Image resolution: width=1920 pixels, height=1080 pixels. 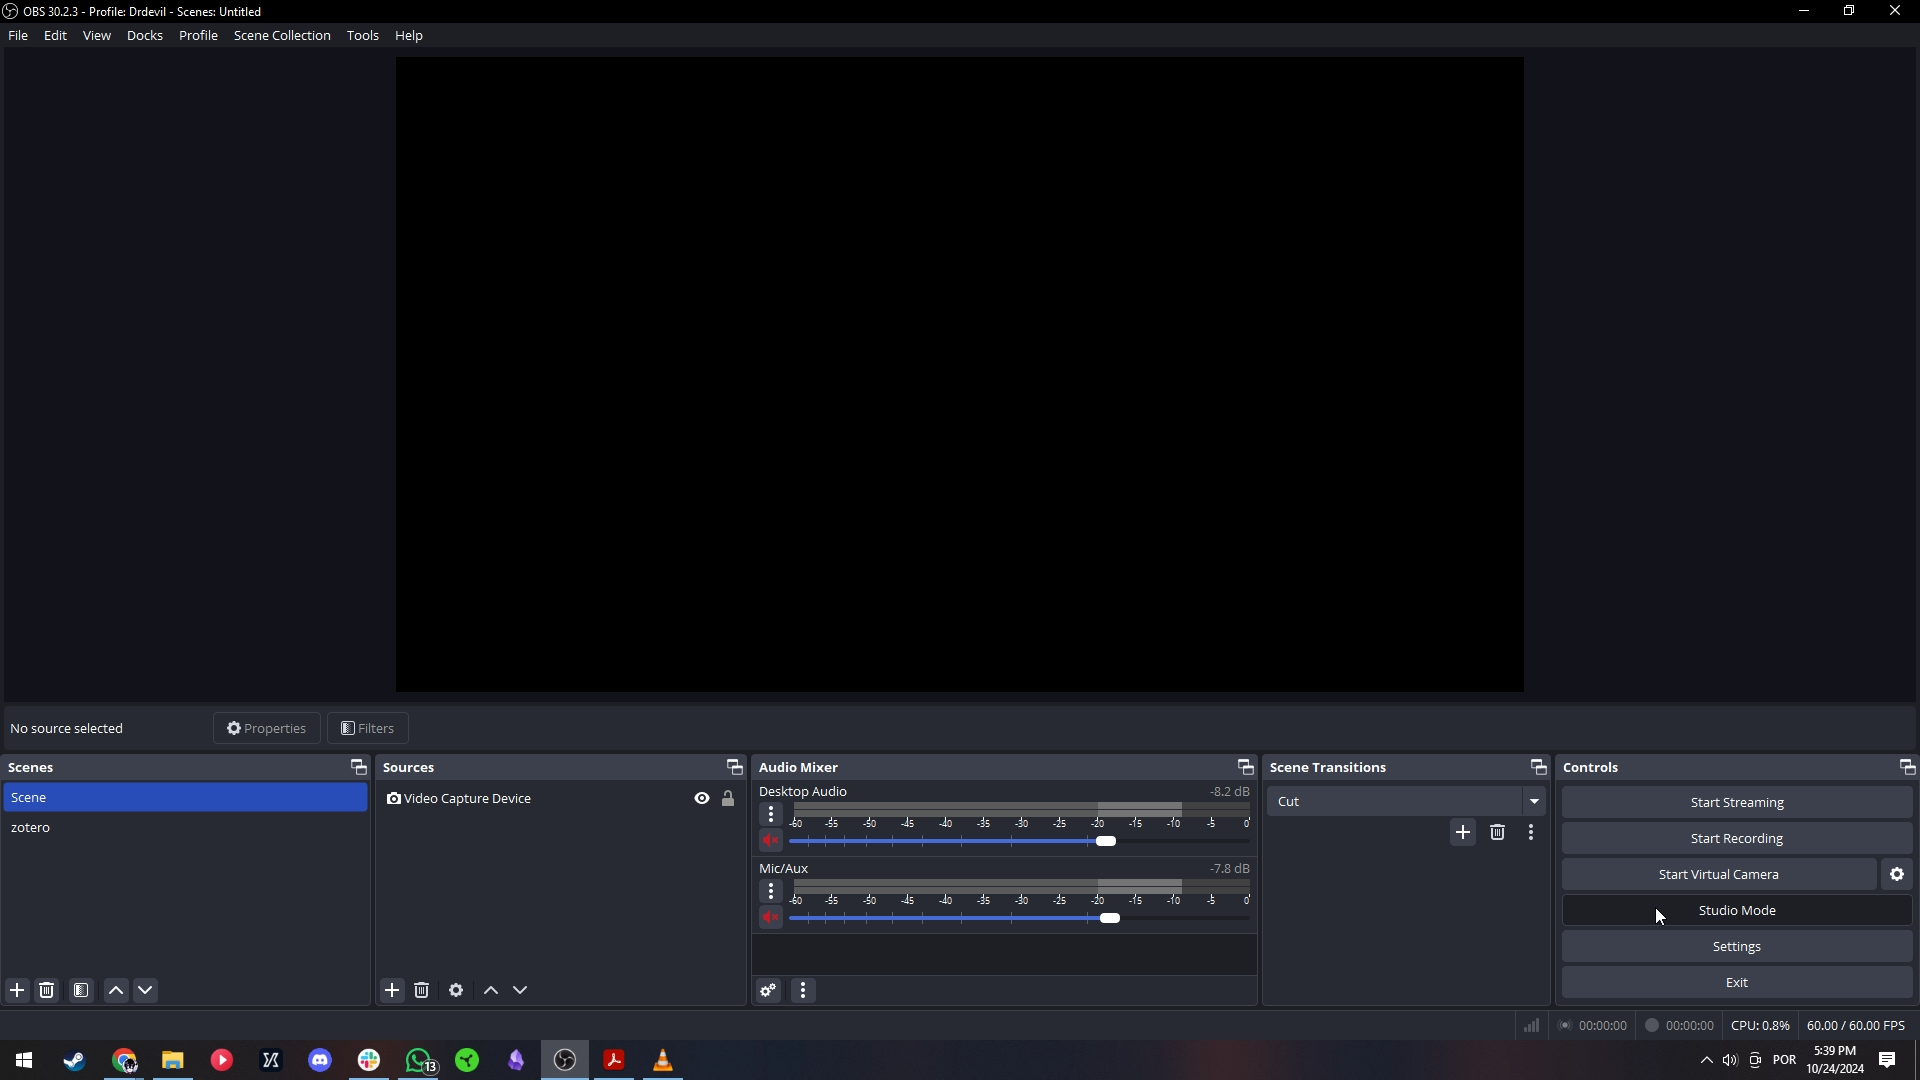 I want to click on Scene collection, so click(x=284, y=35).